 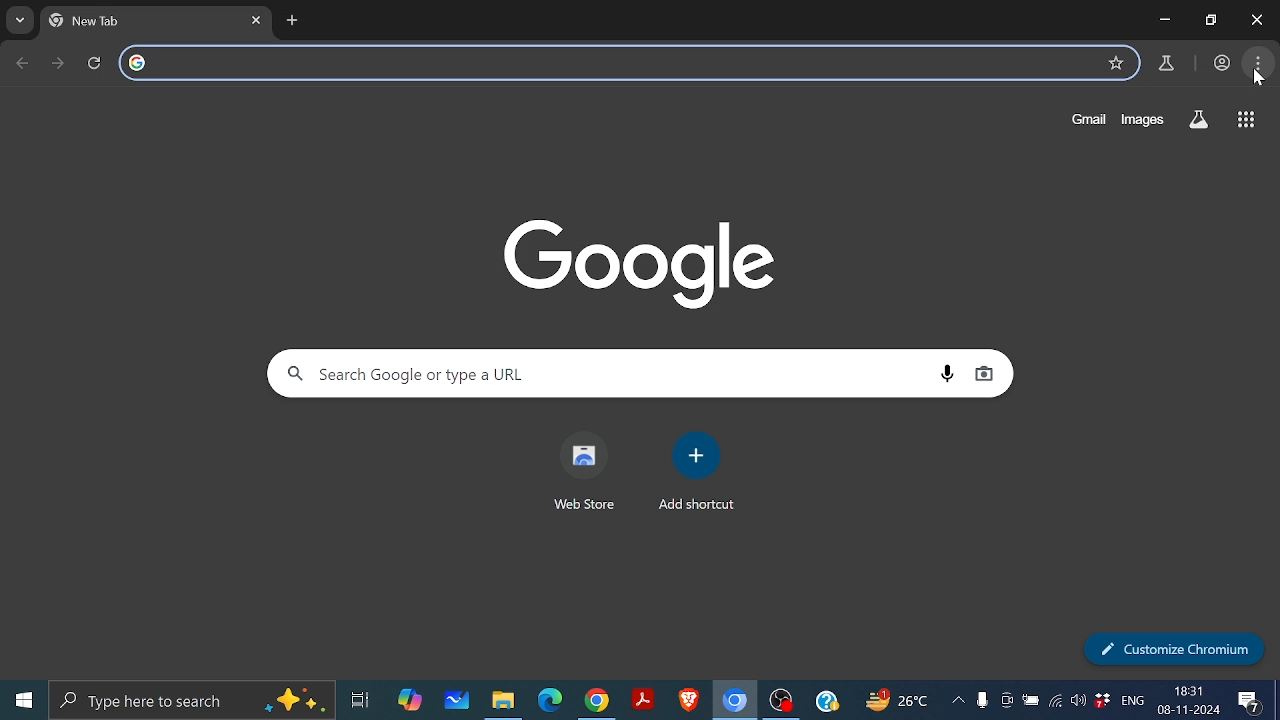 What do you see at coordinates (1208, 18) in the screenshot?
I see `` at bounding box center [1208, 18].